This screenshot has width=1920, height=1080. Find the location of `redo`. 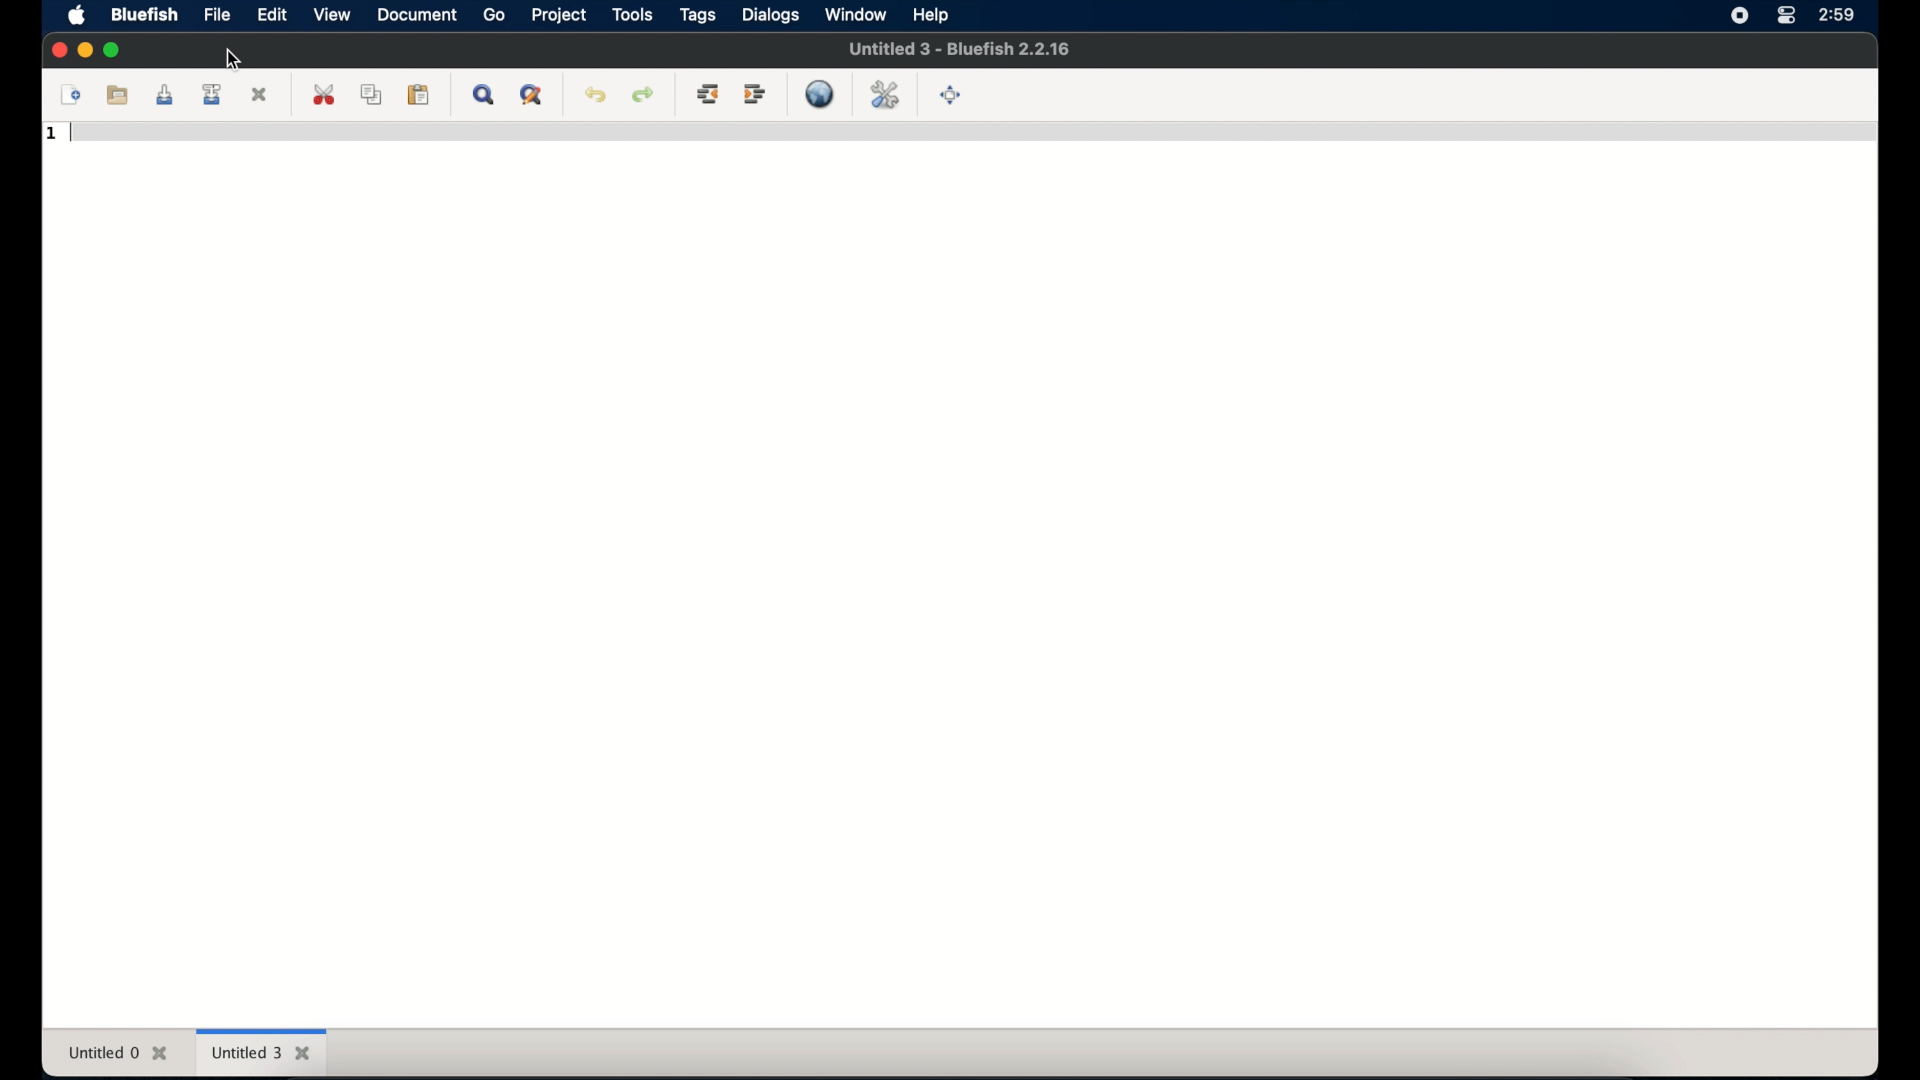

redo is located at coordinates (644, 94).